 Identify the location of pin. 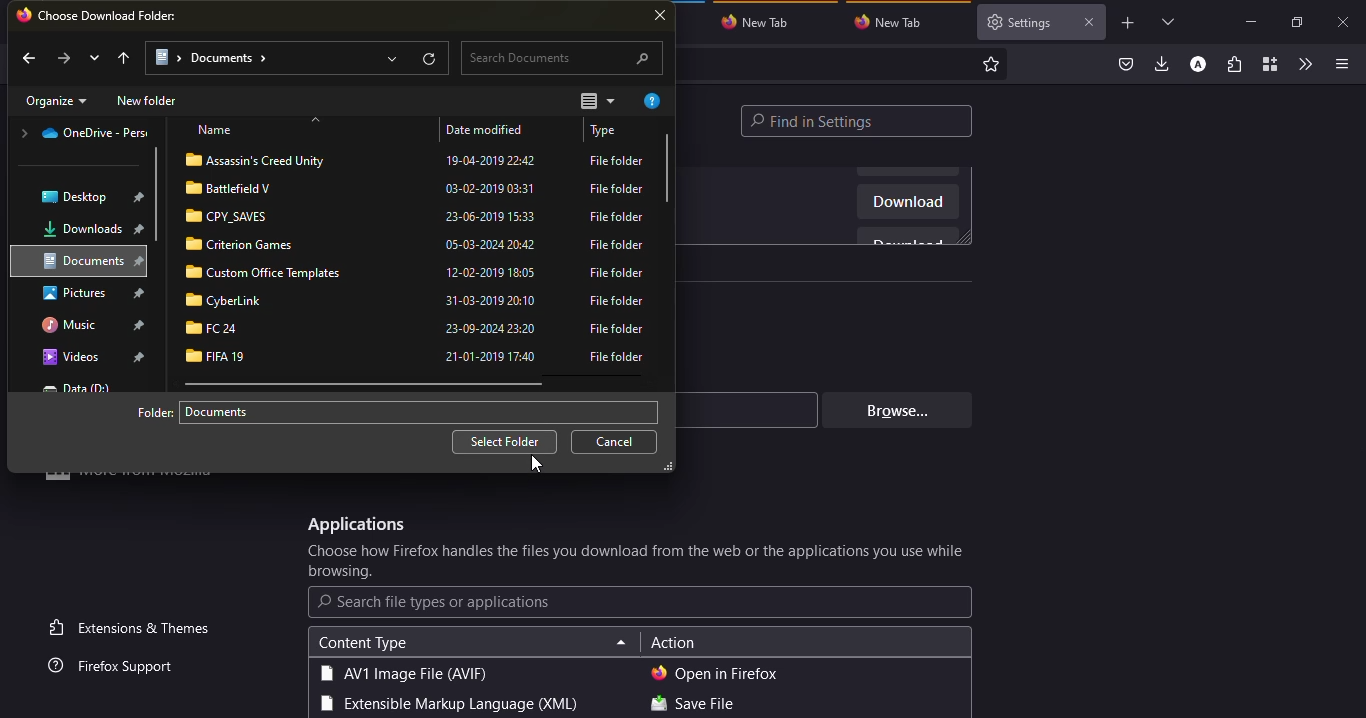
(140, 357).